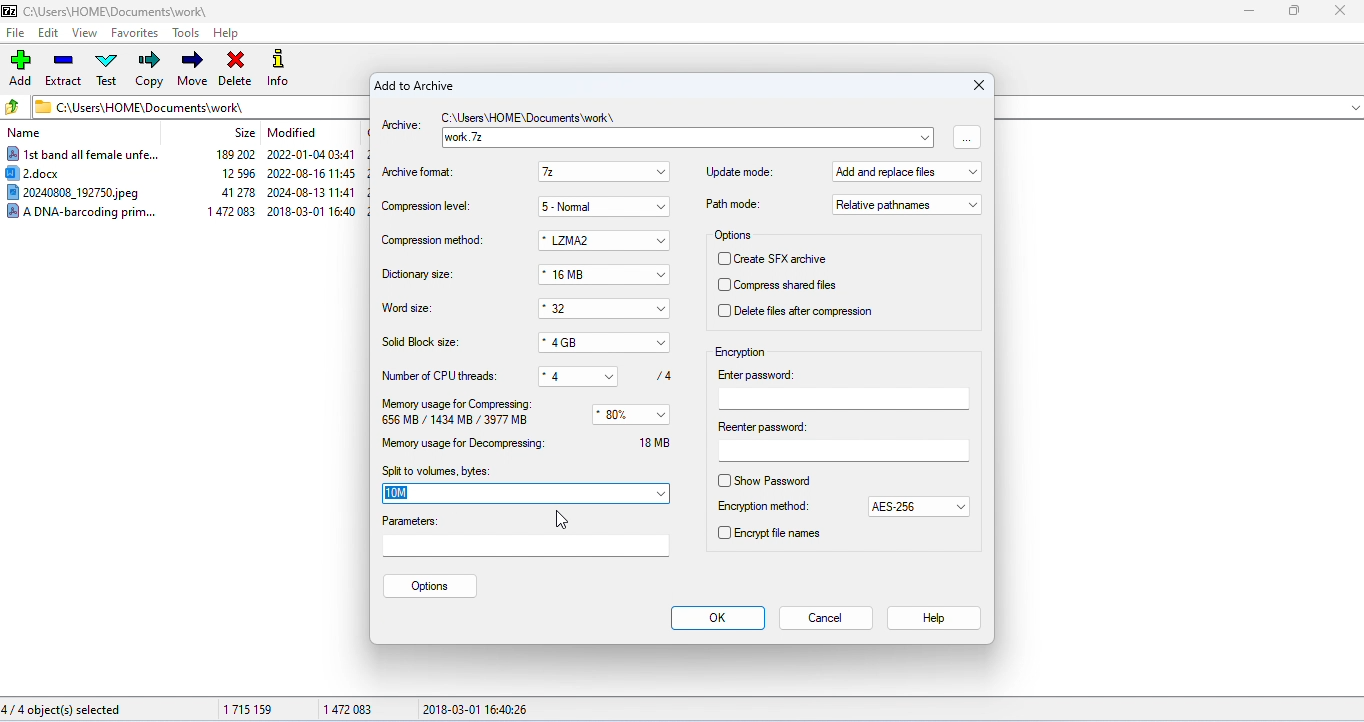 The width and height of the screenshot is (1364, 722). I want to click on drop down, so click(662, 173).